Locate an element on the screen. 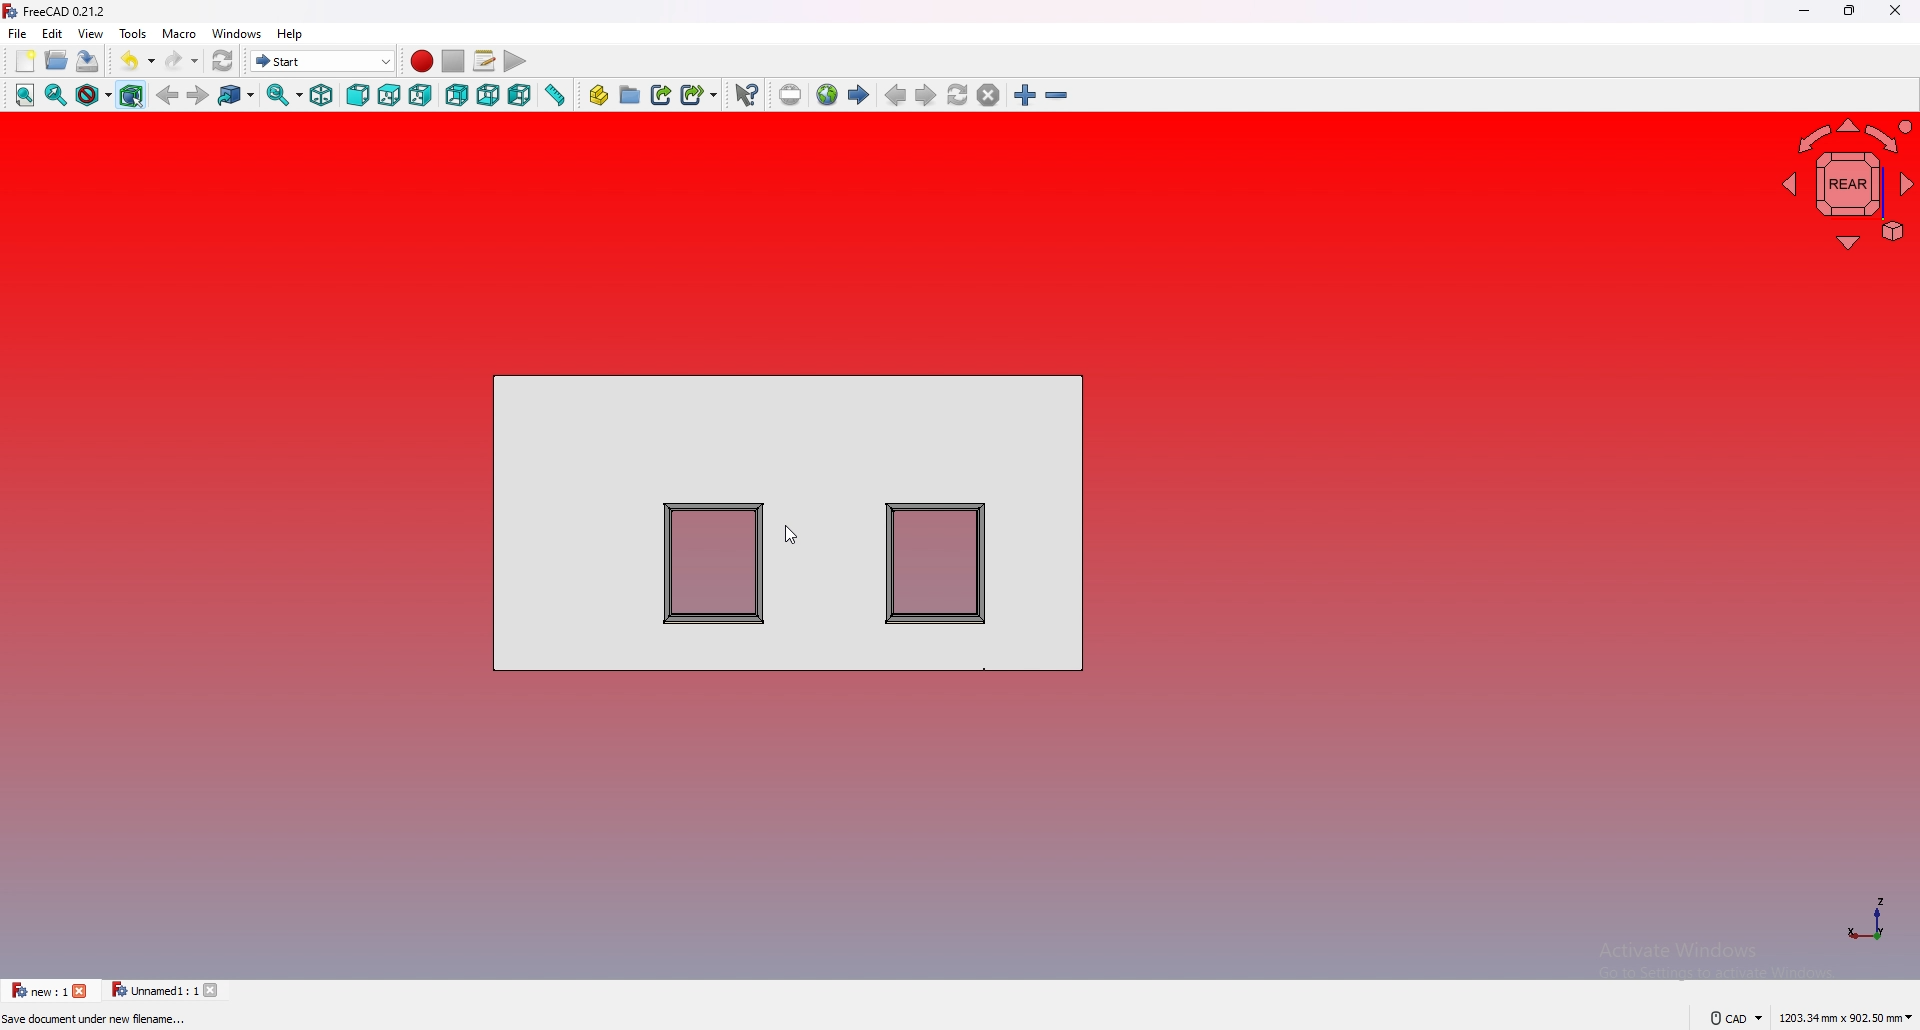 This screenshot has width=1920, height=1030. front is located at coordinates (360, 94).